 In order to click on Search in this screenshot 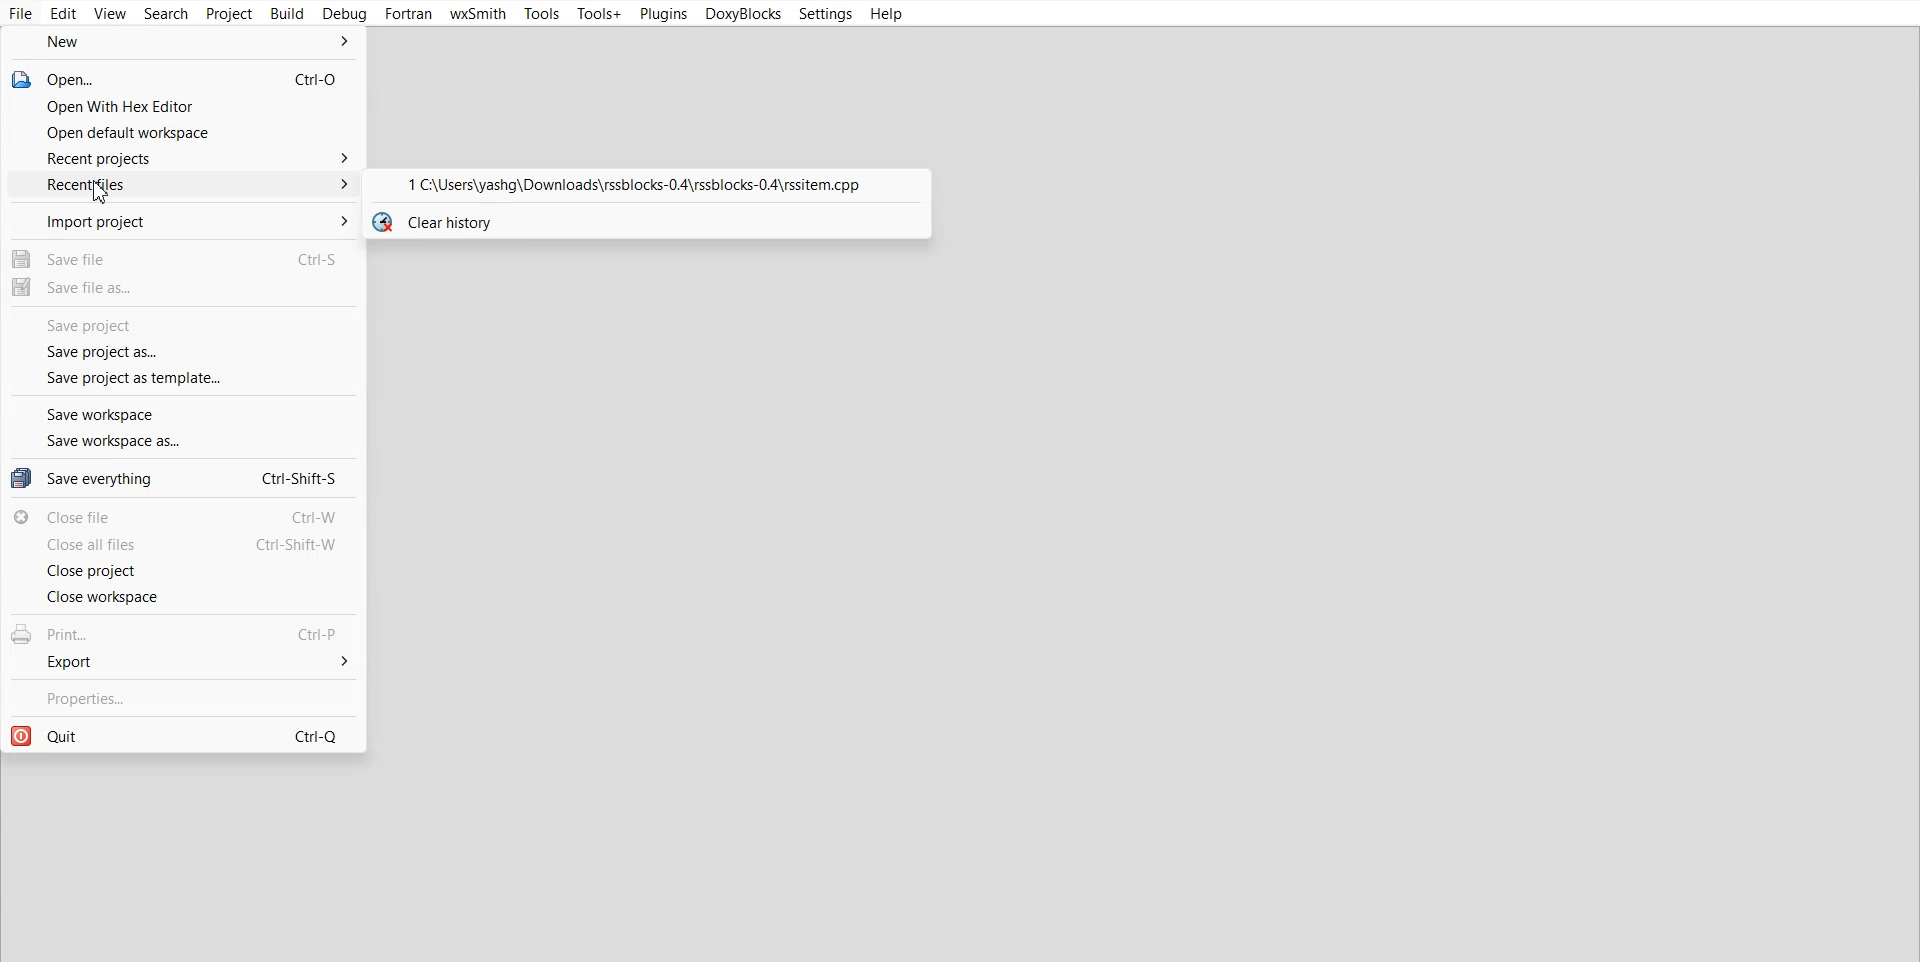, I will do `click(166, 14)`.